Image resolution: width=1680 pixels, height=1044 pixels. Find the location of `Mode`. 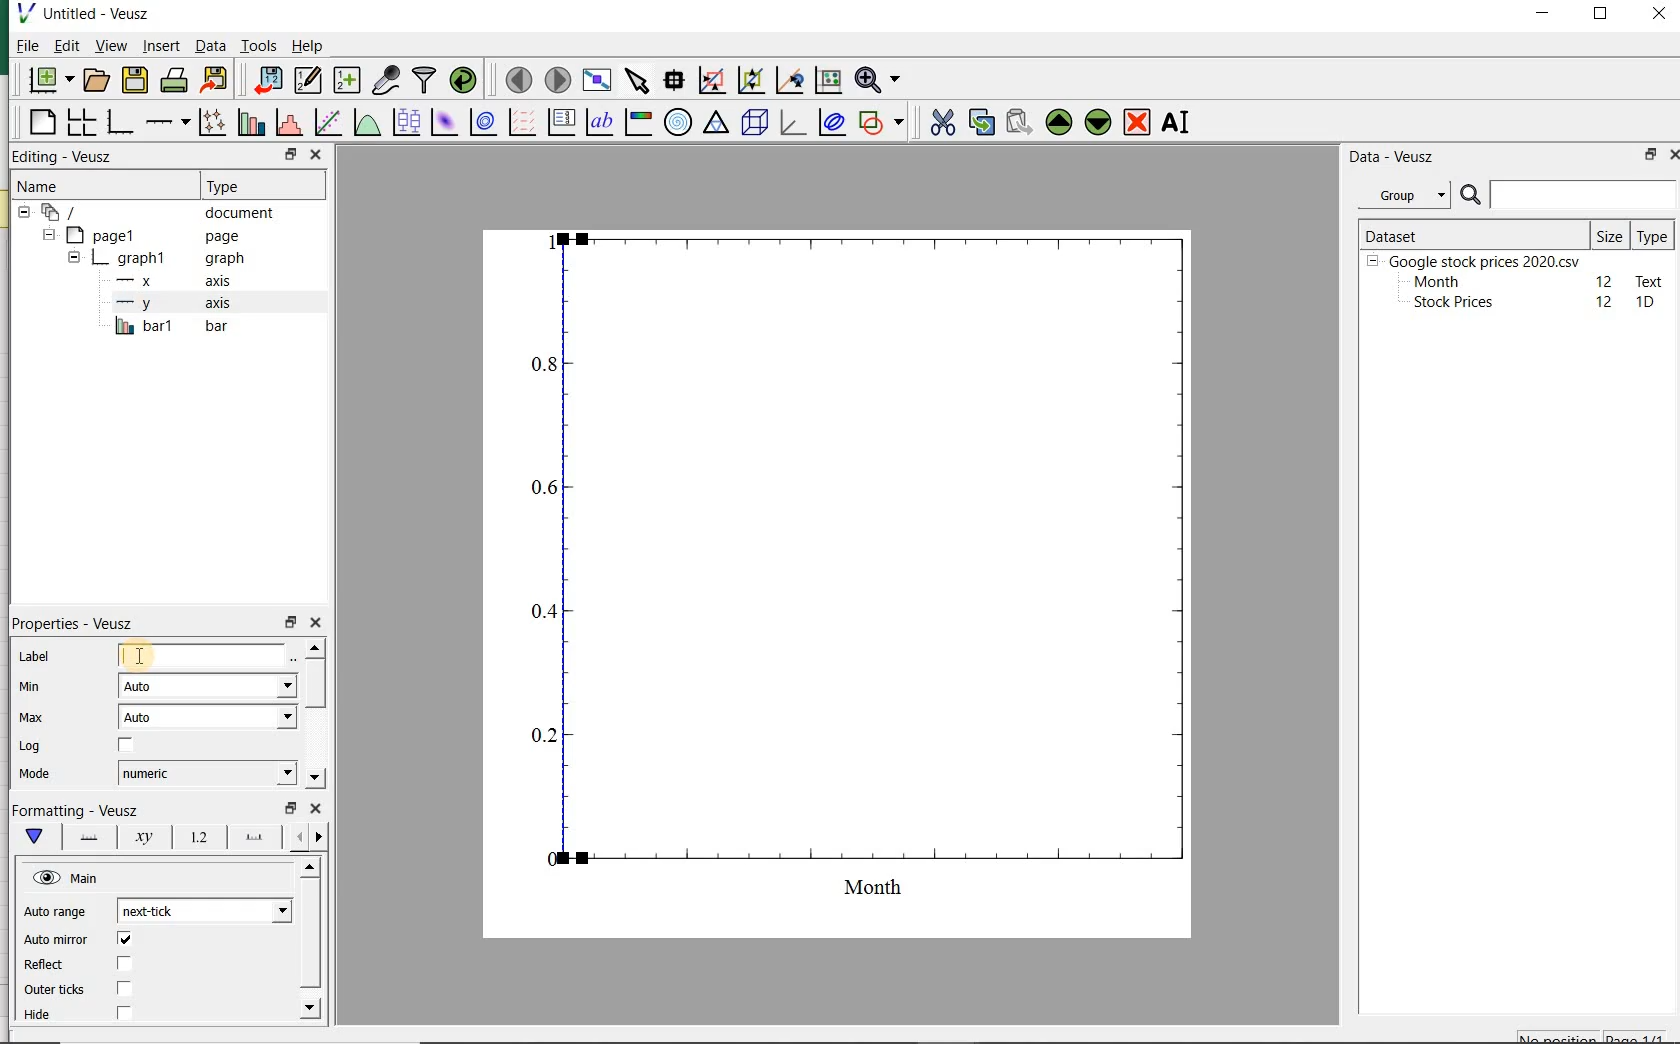

Mode is located at coordinates (31, 774).